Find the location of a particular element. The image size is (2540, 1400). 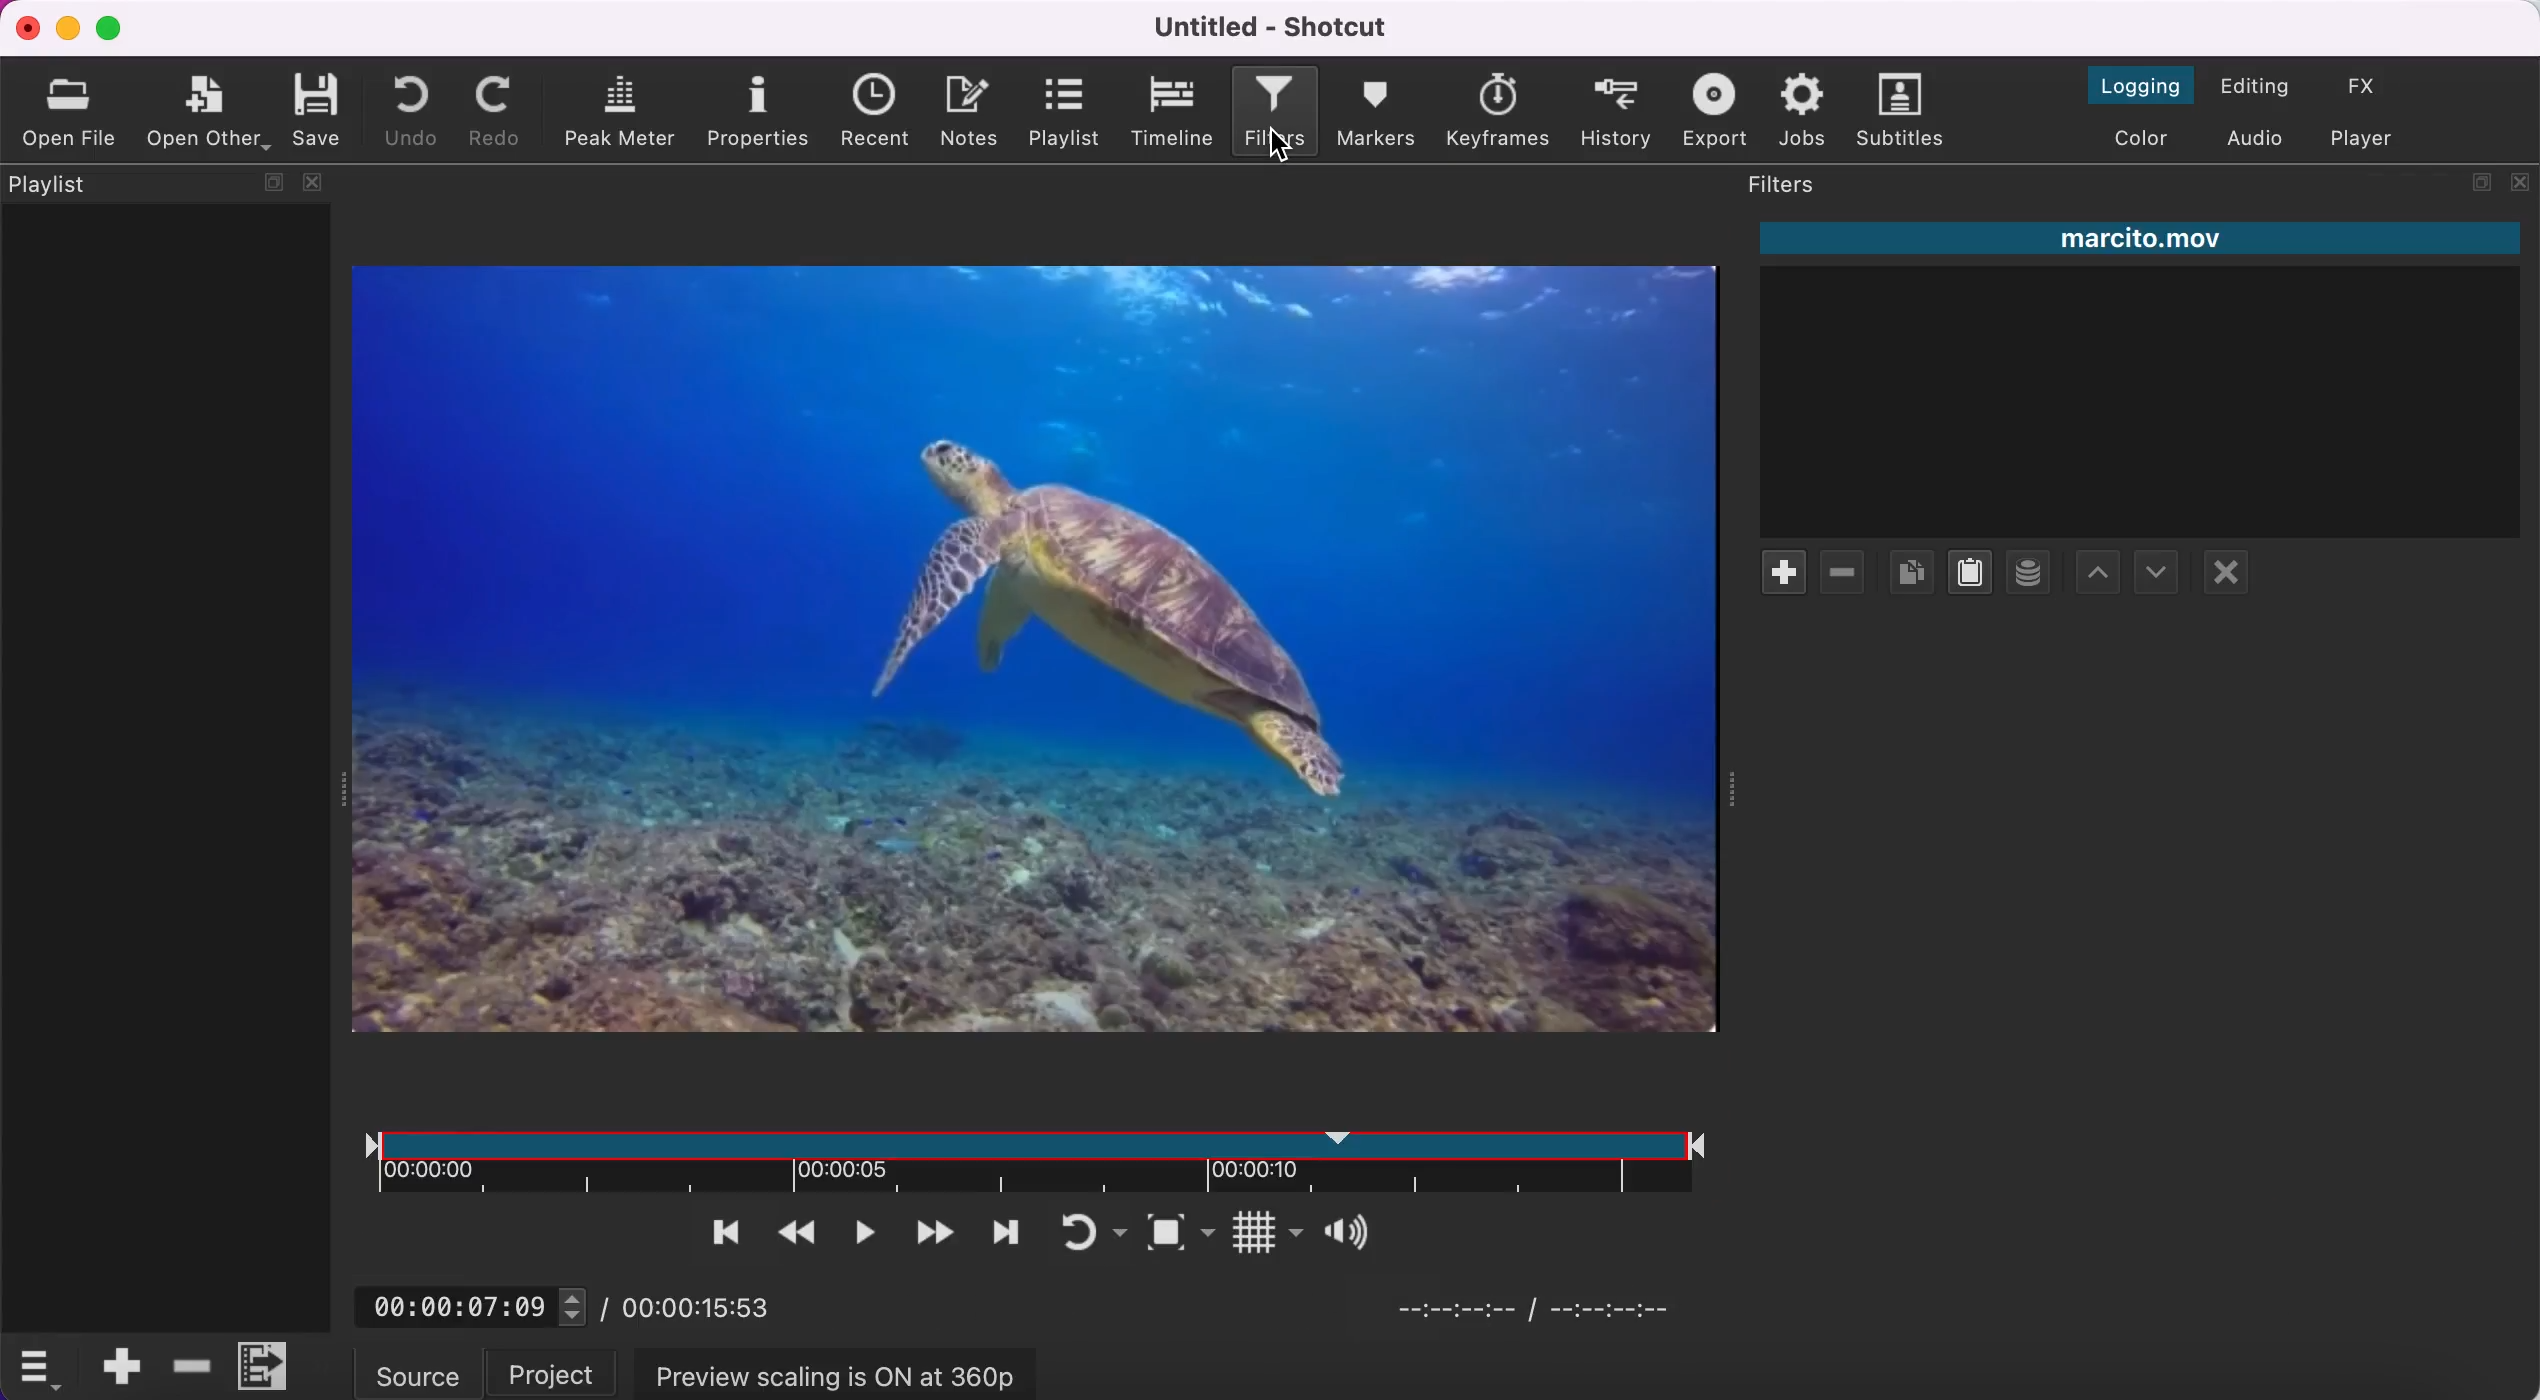

Untitled - Shotcut is located at coordinates (1274, 27).